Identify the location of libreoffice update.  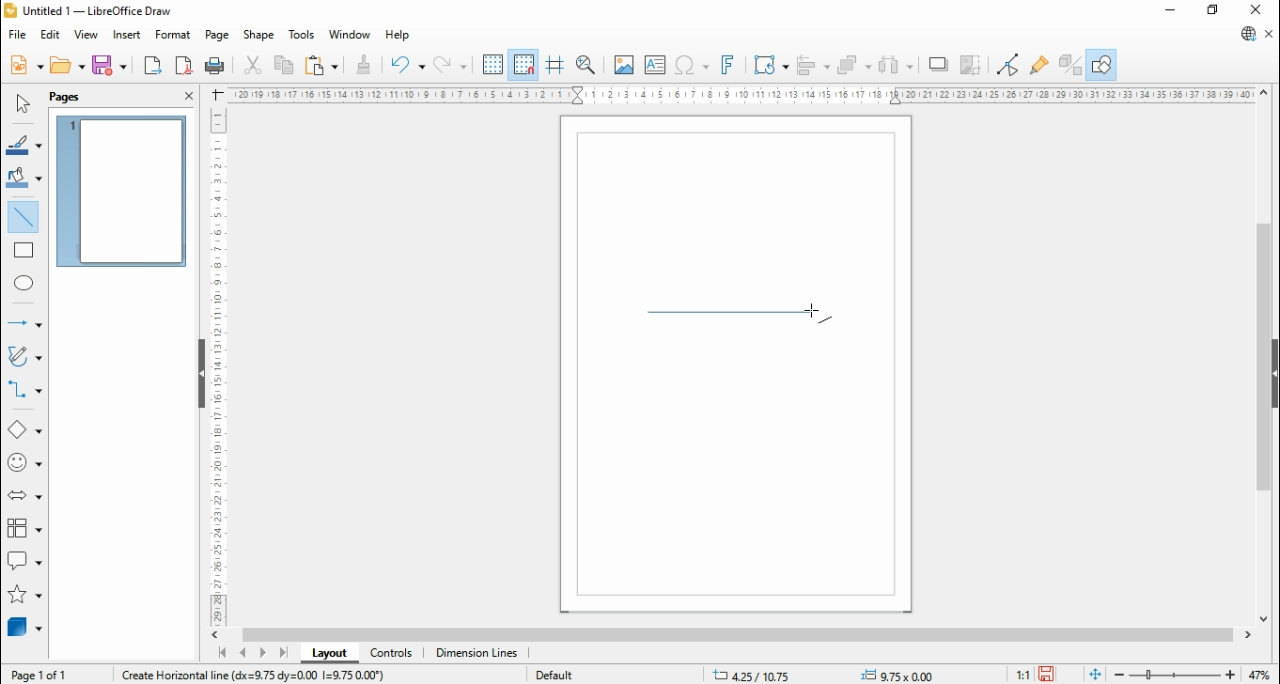
(1247, 34).